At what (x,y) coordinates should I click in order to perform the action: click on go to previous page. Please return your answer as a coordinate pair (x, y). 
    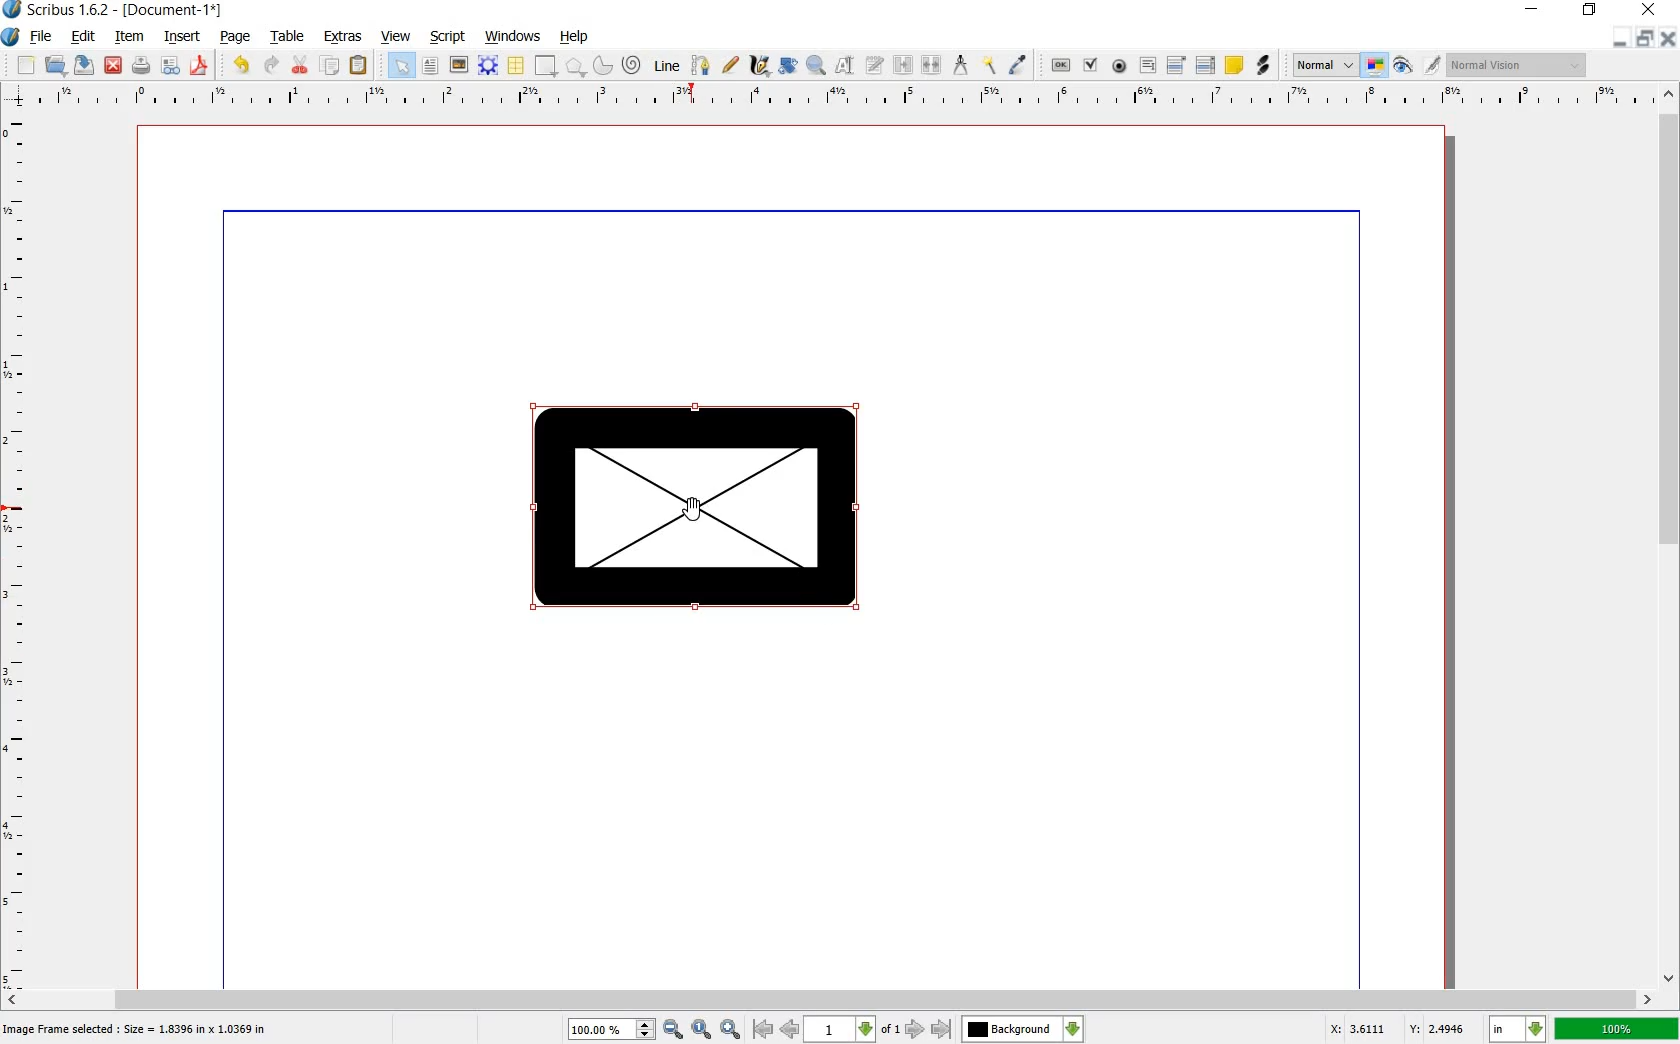
    Looking at the image, I should click on (789, 1028).